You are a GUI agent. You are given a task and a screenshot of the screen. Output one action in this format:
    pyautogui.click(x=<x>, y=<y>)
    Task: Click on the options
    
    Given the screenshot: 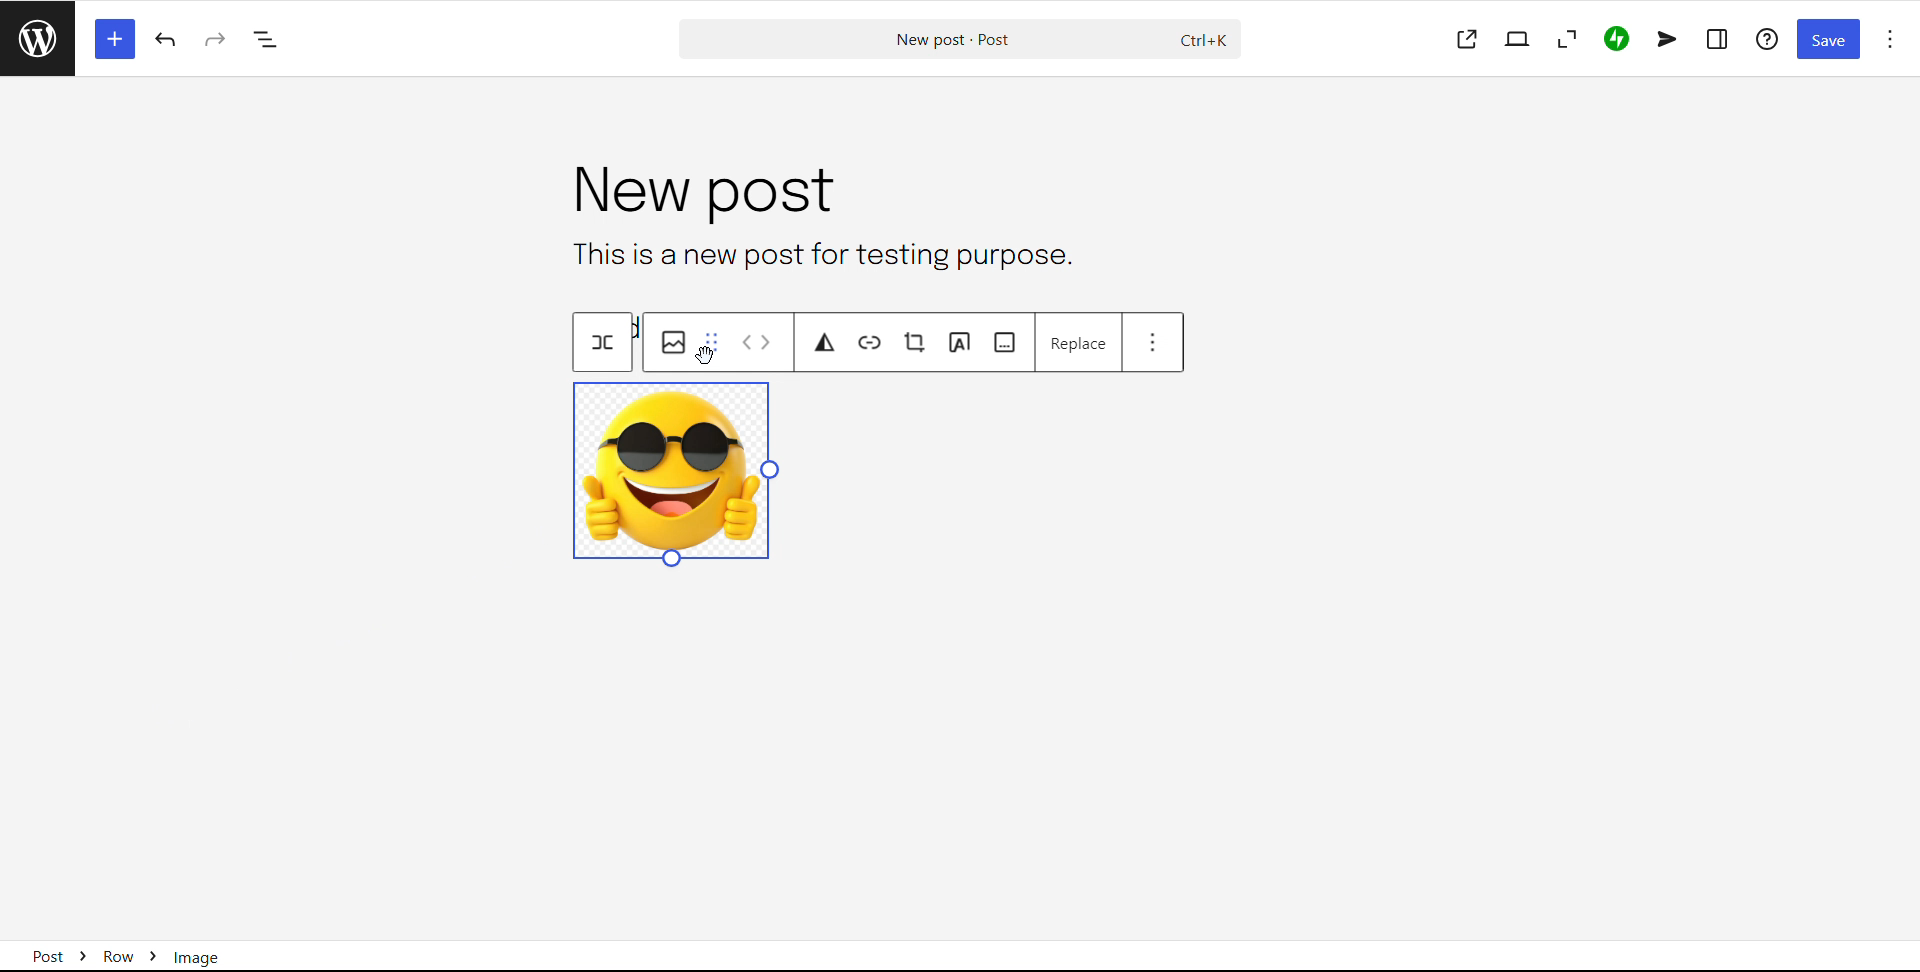 What is the action you would take?
    pyautogui.click(x=1890, y=39)
    